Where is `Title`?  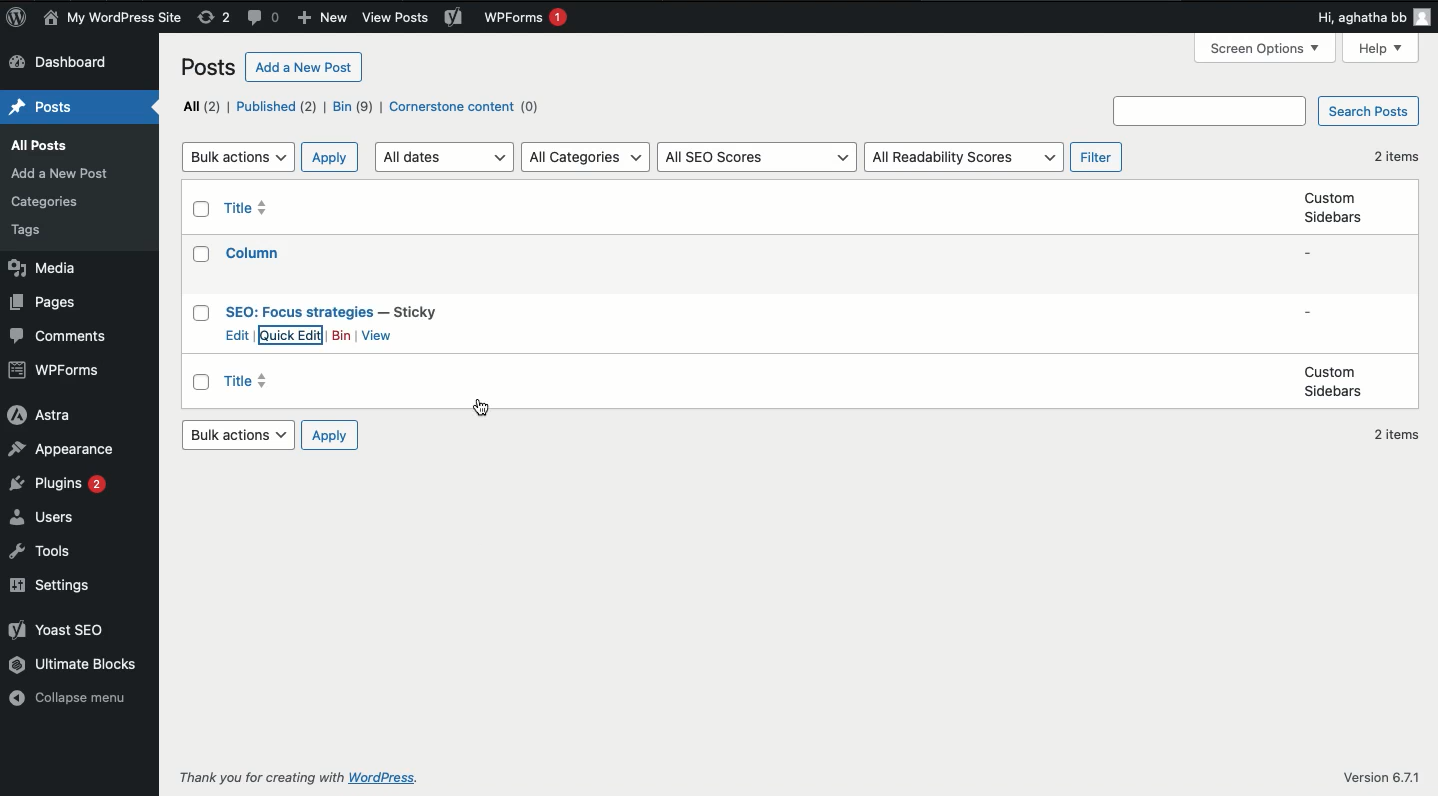 Title is located at coordinates (332, 311).